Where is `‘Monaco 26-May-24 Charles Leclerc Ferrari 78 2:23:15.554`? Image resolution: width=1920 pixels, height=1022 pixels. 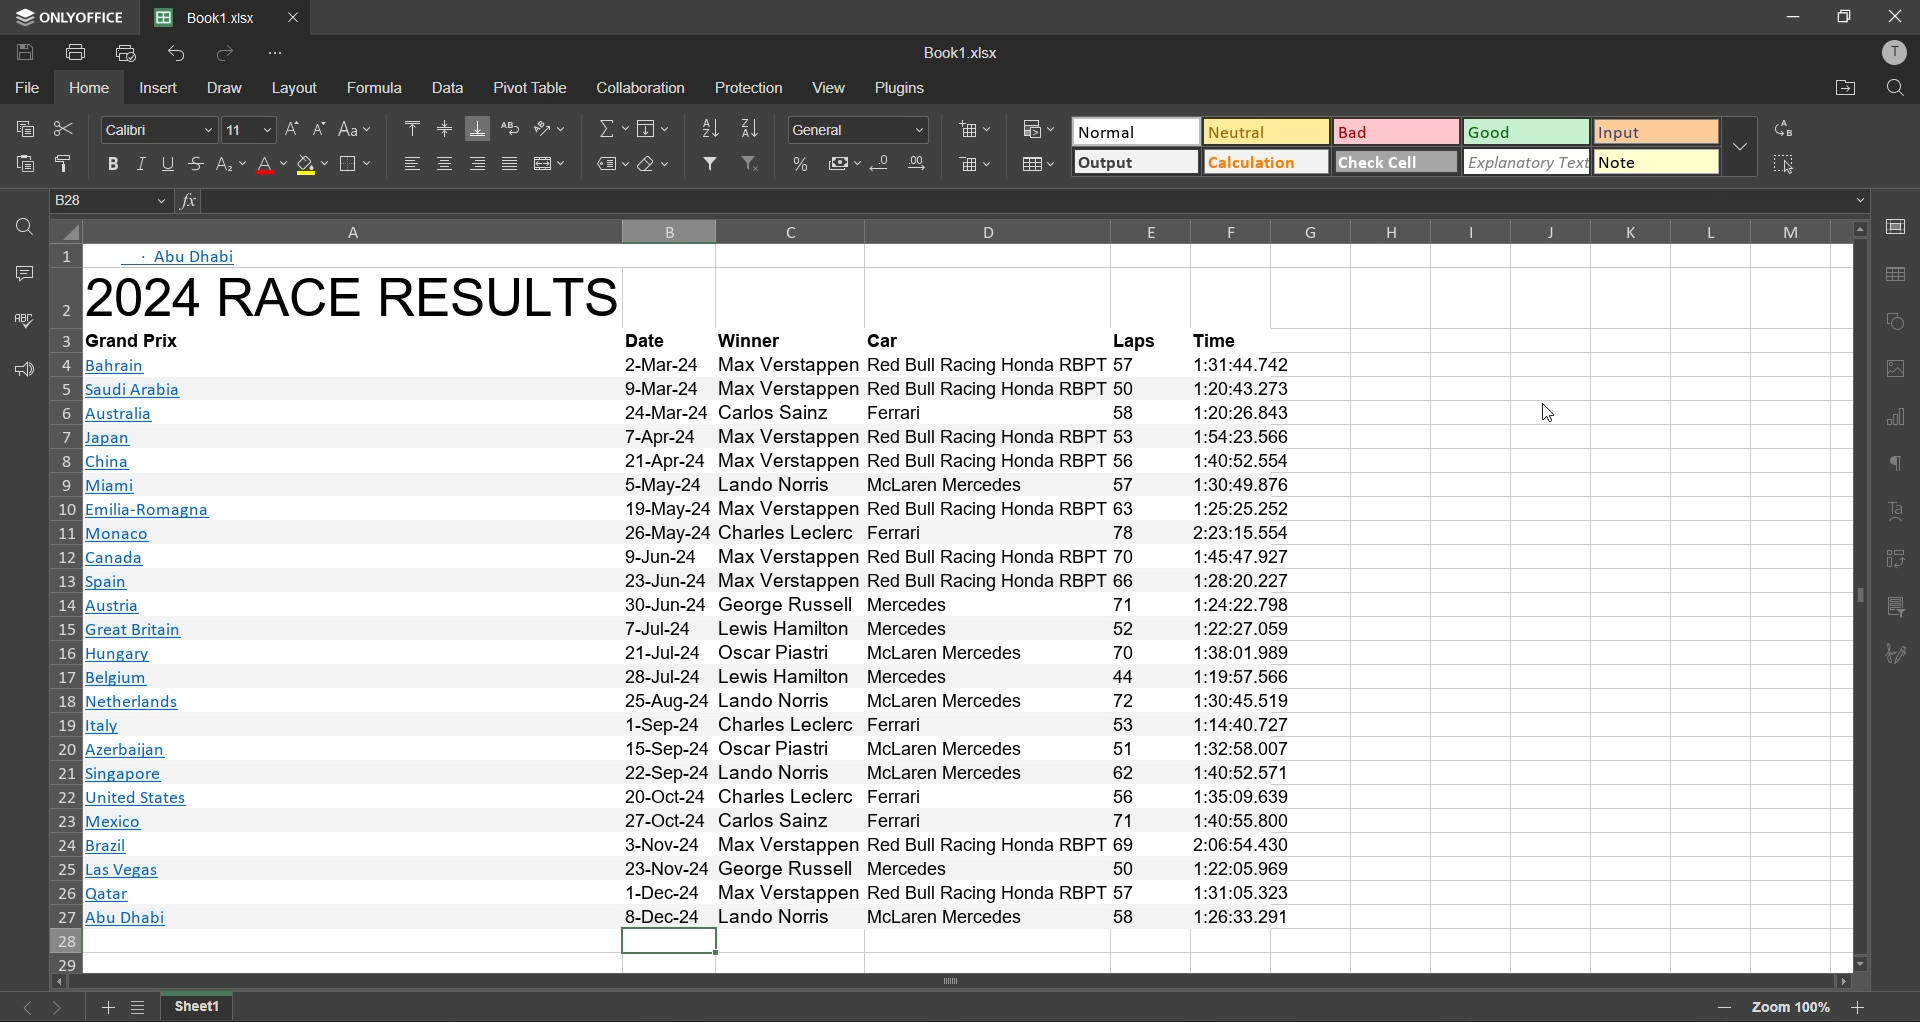
‘Monaco 26-May-24 Charles Leclerc Ferrari 78 2:23:15.554 is located at coordinates (688, 533).